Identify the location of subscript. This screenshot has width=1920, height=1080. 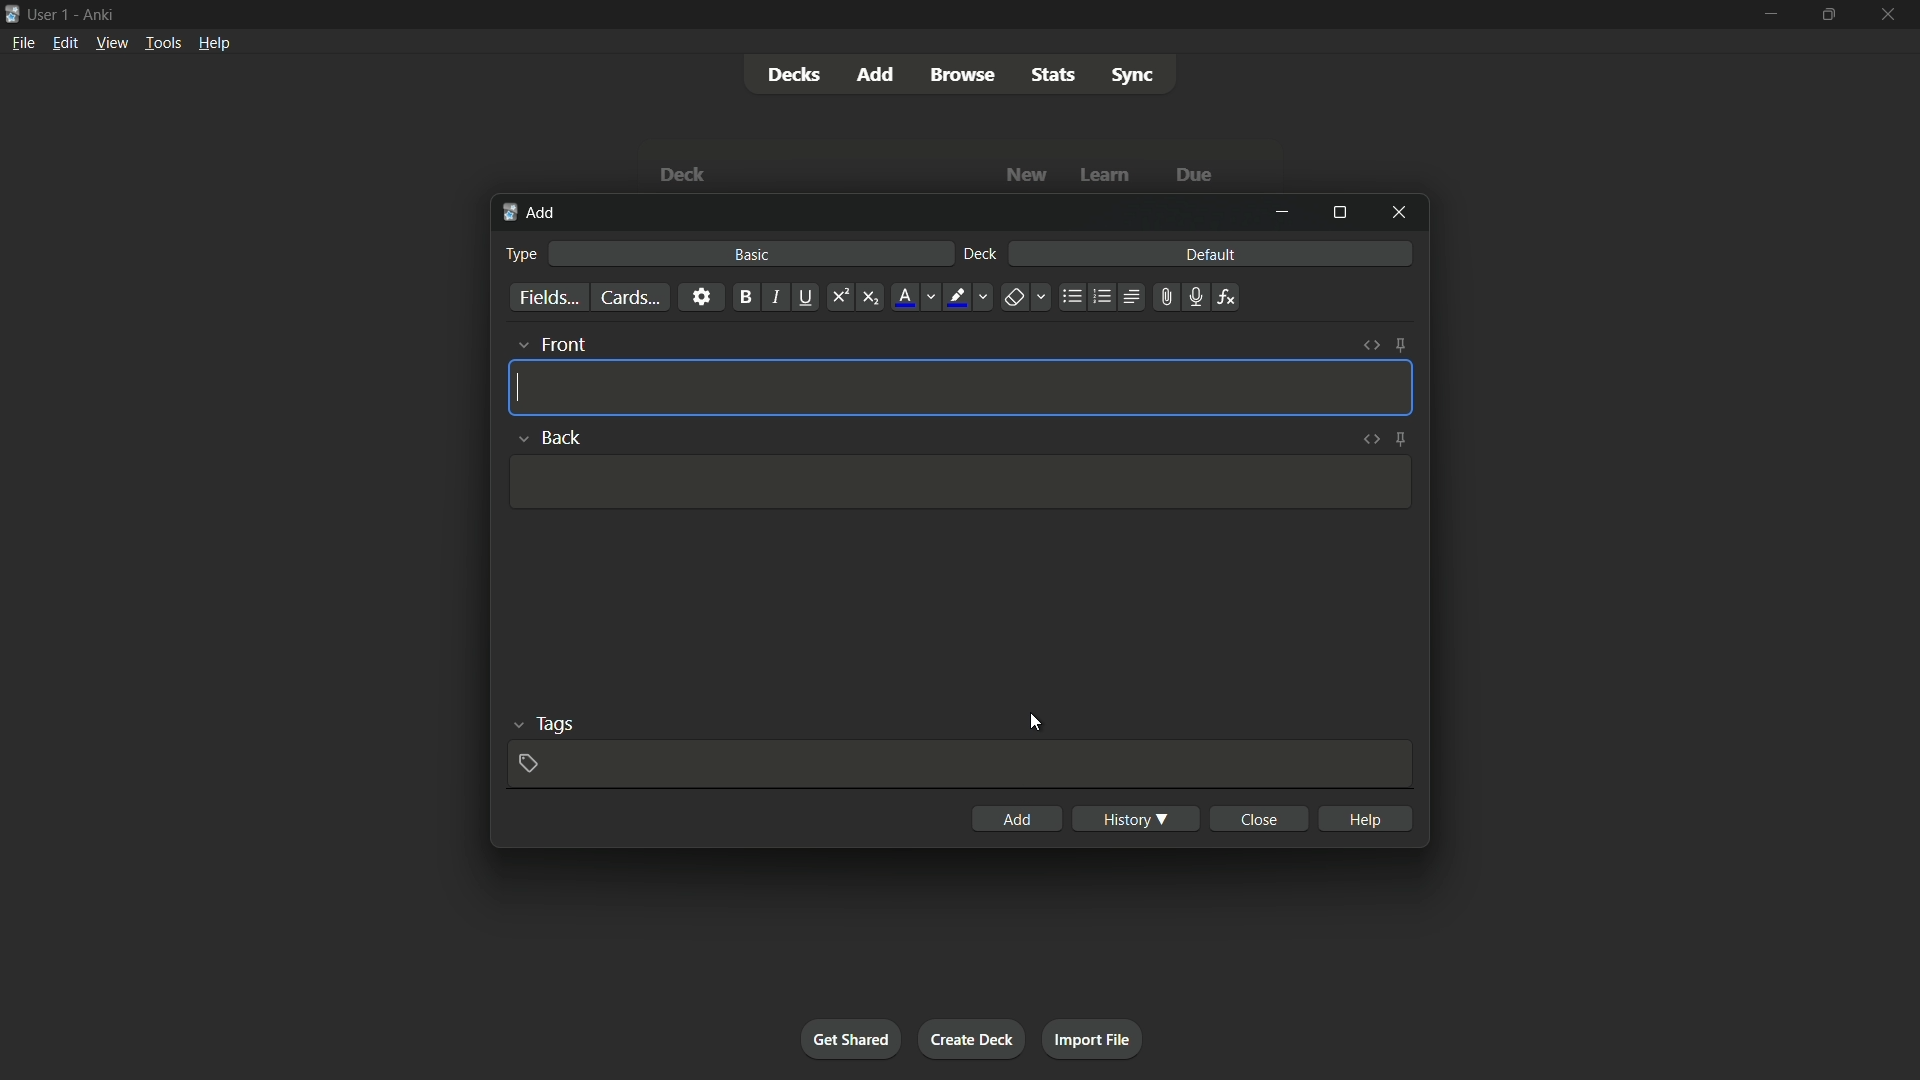
(870, 297).